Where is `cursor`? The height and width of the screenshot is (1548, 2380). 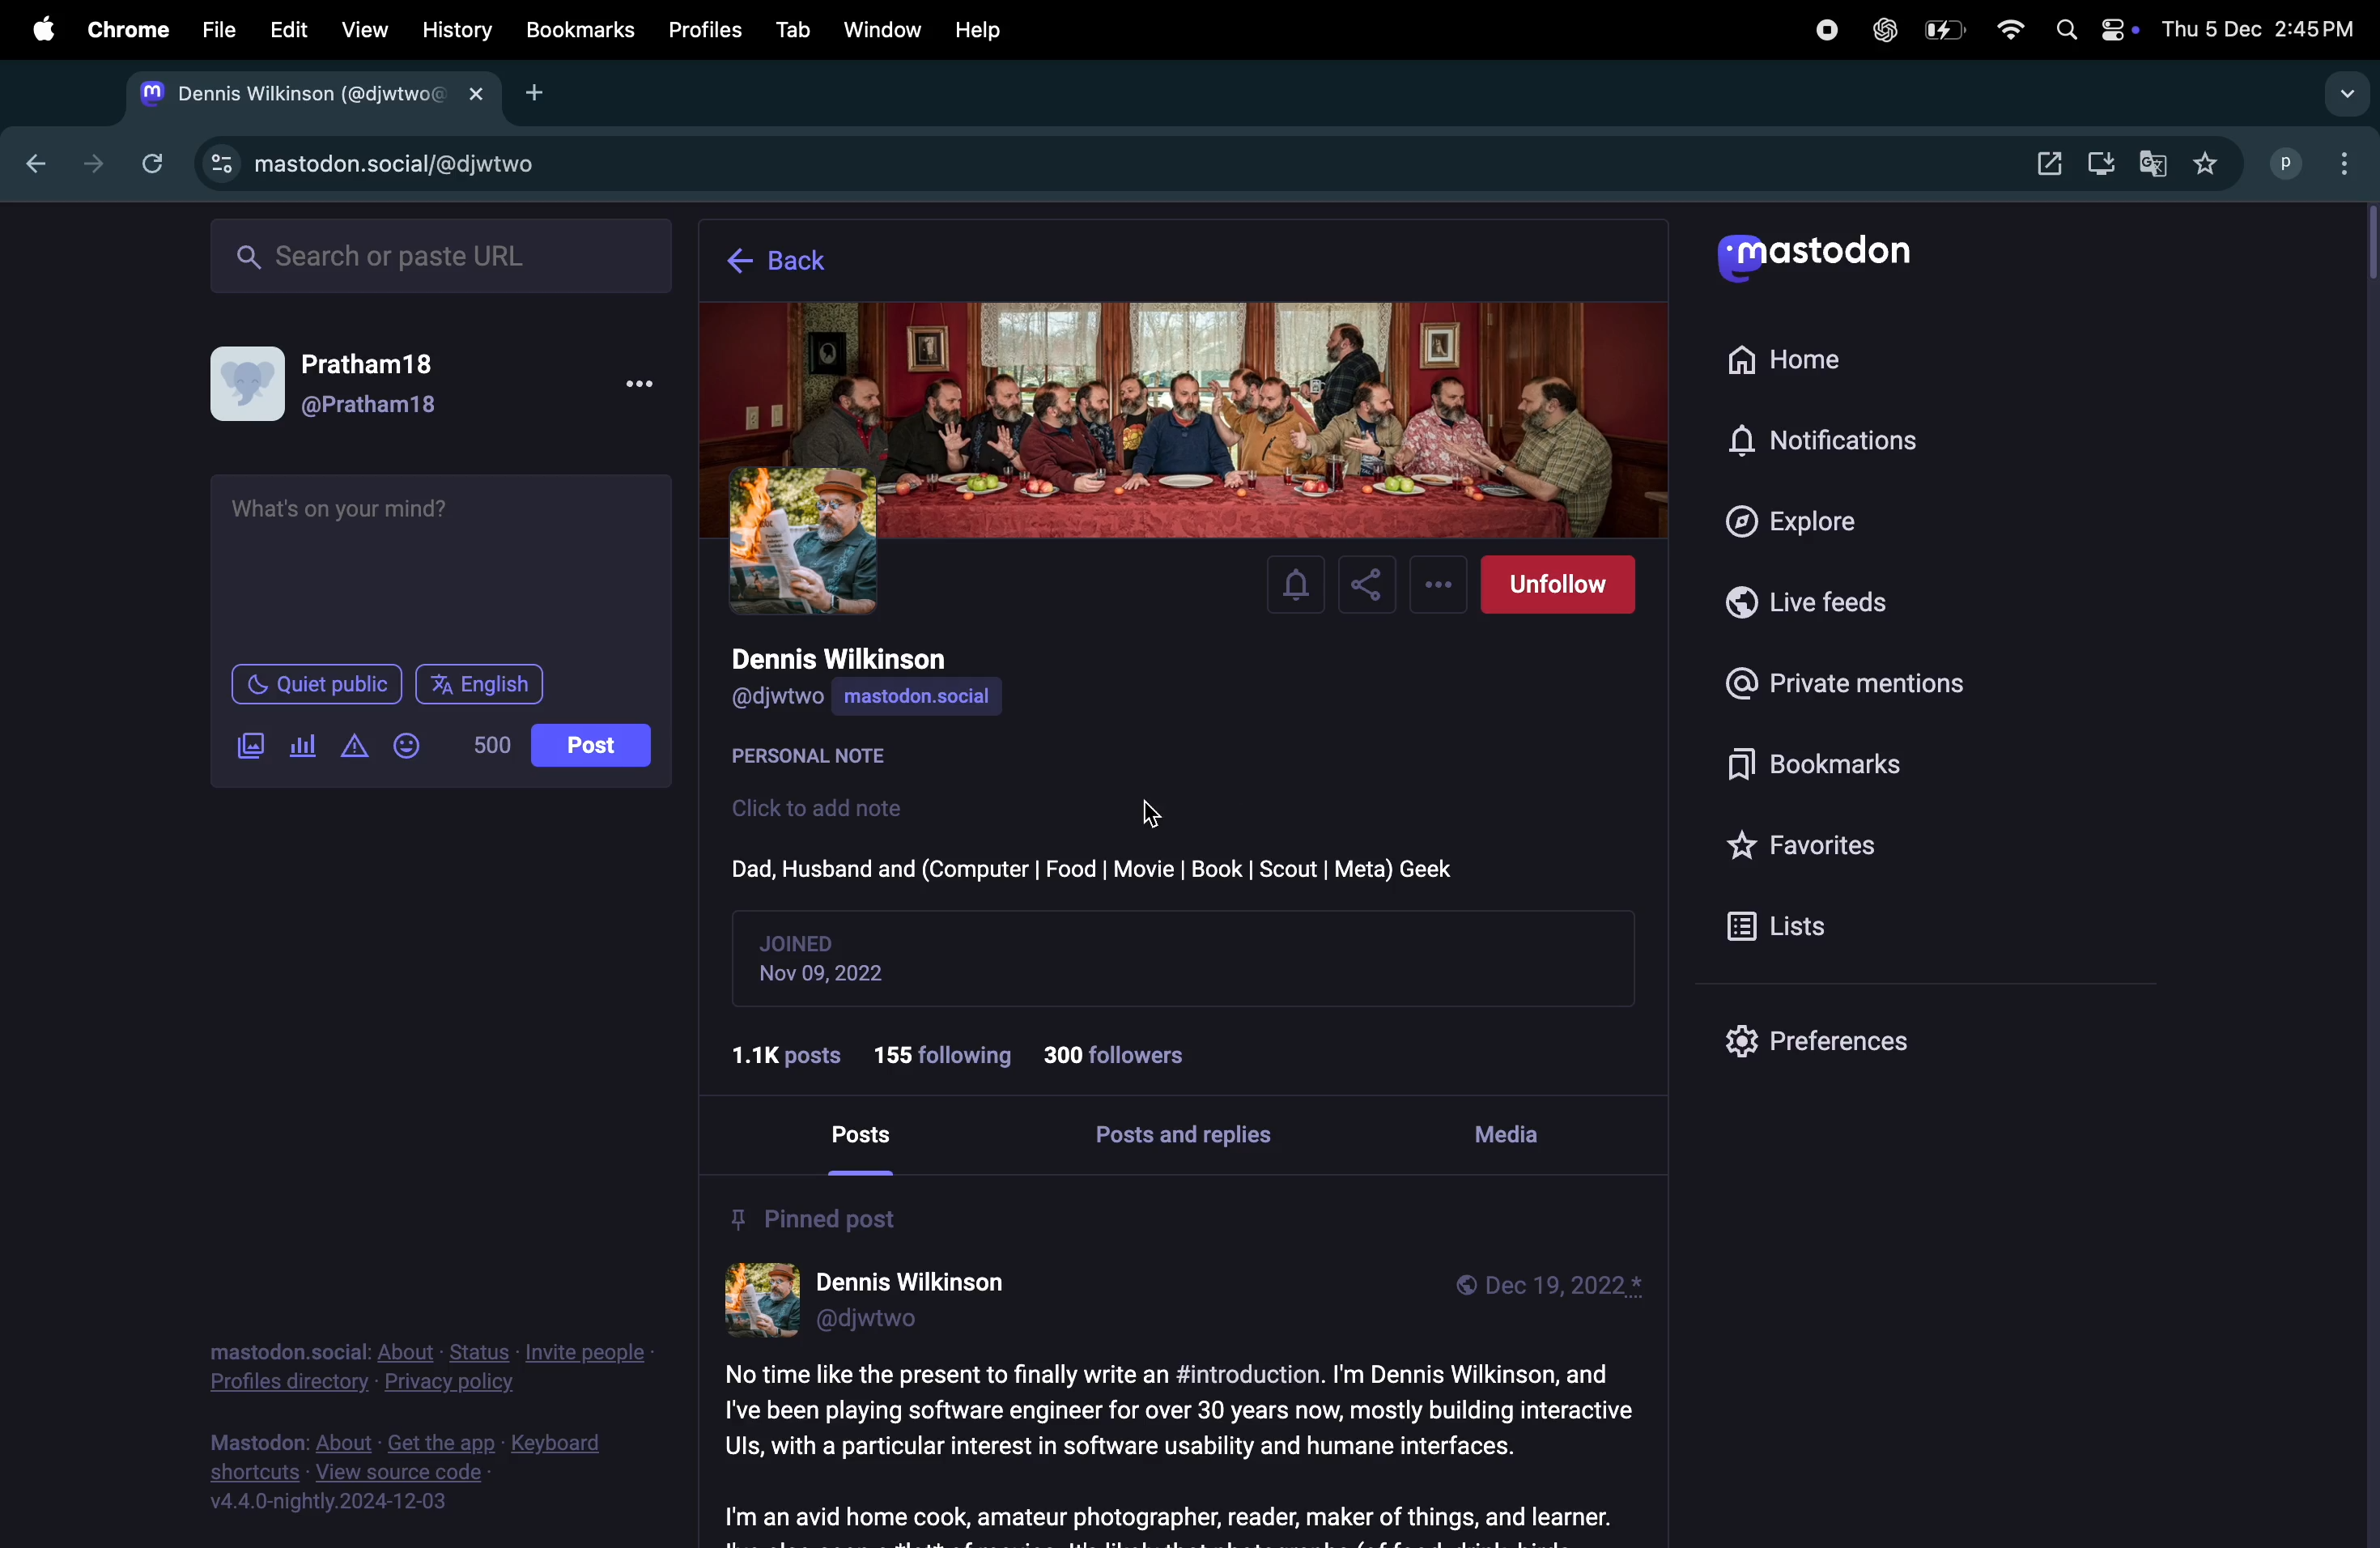 cursor is located at coordinates (1159, 808).